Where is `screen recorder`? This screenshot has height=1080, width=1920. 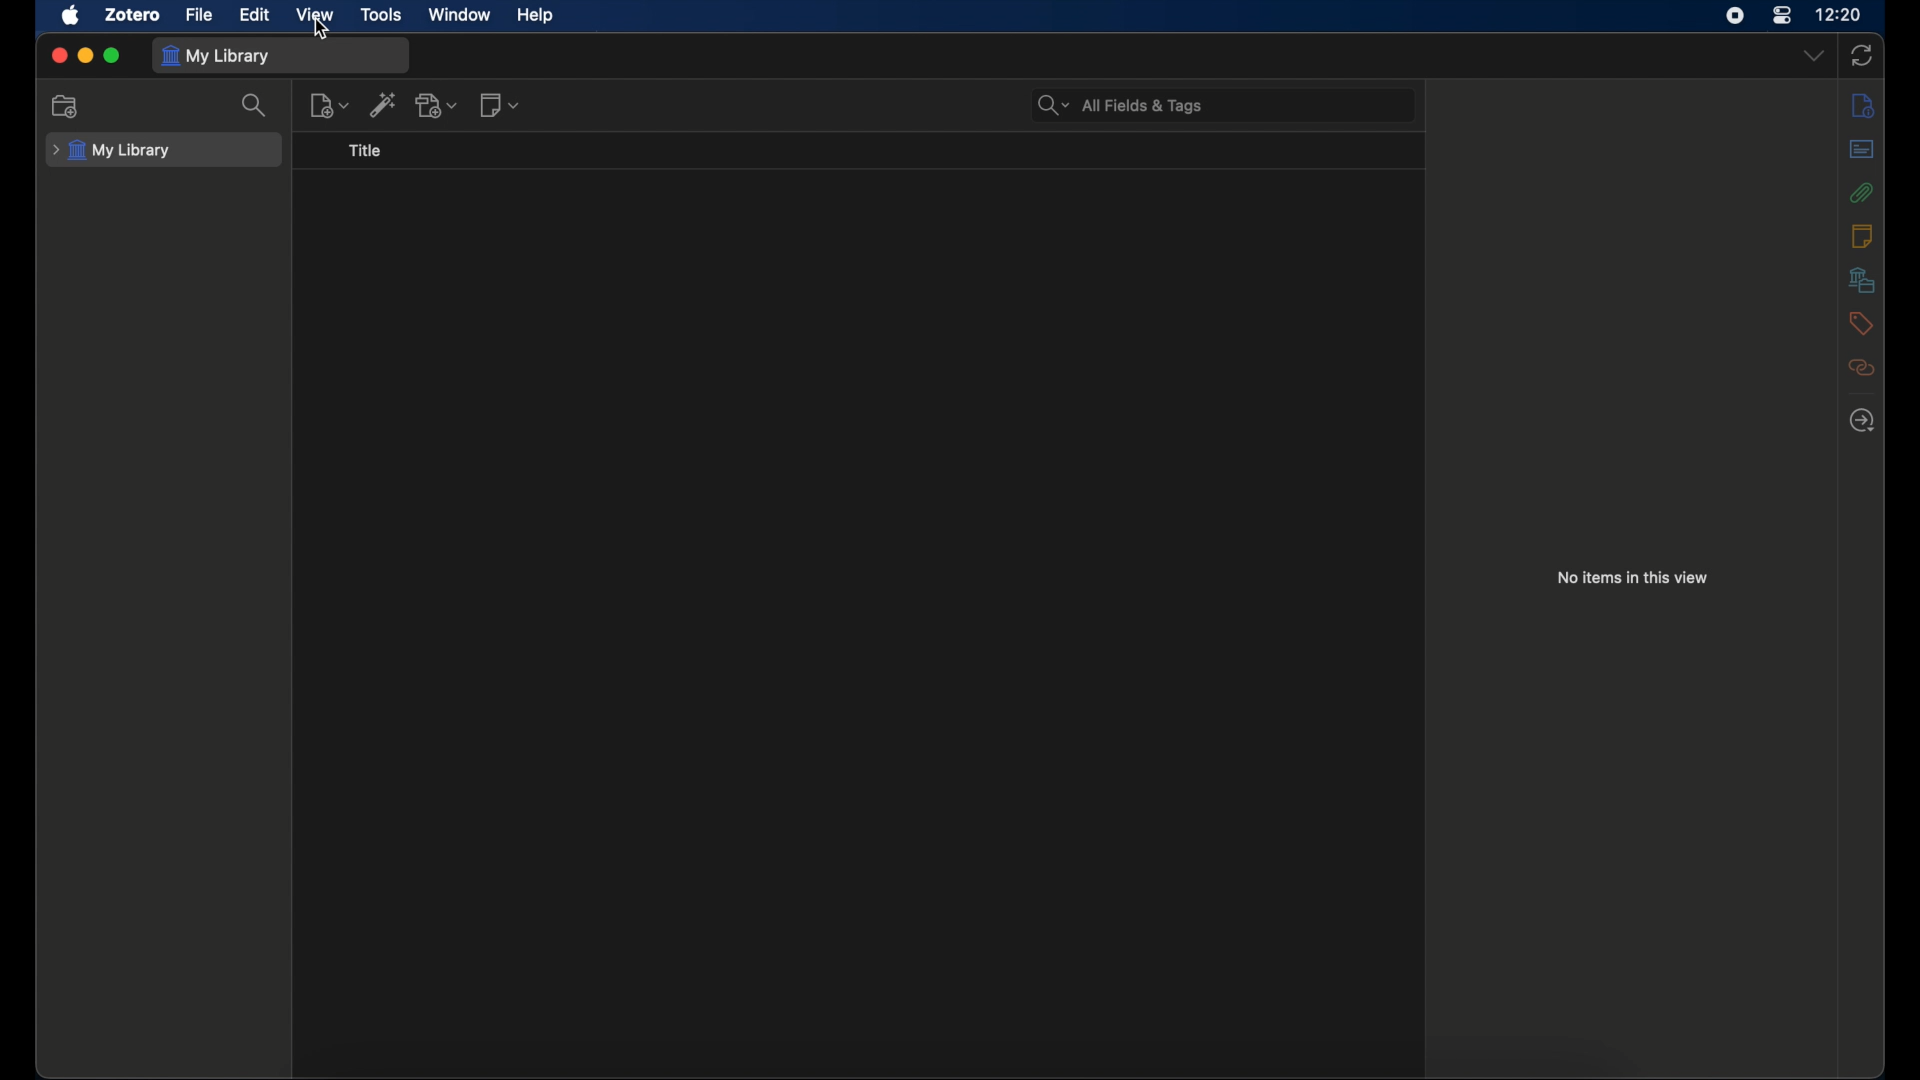
screen recorder is located at coordinates (1735, 16).